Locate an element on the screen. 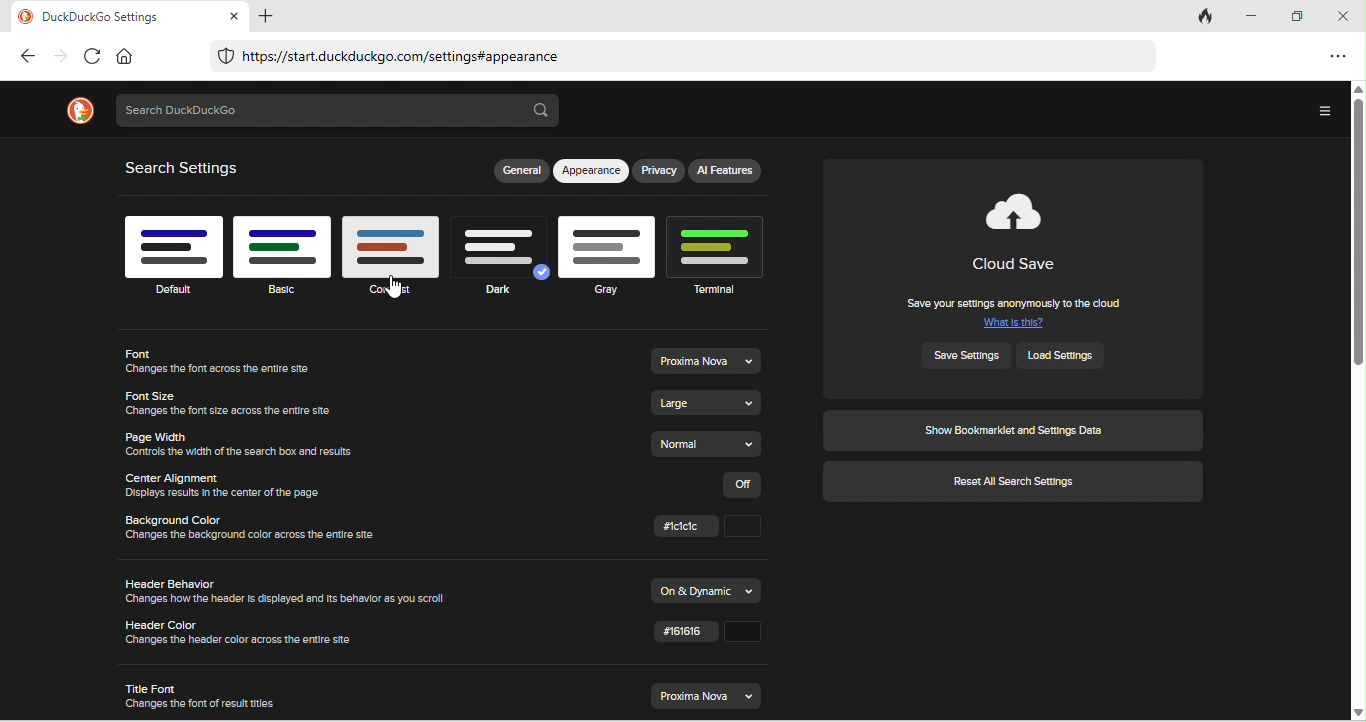 Image resolution: width=1366 pixels, height=722 pixels. background color is located at coordinates (263, 532).